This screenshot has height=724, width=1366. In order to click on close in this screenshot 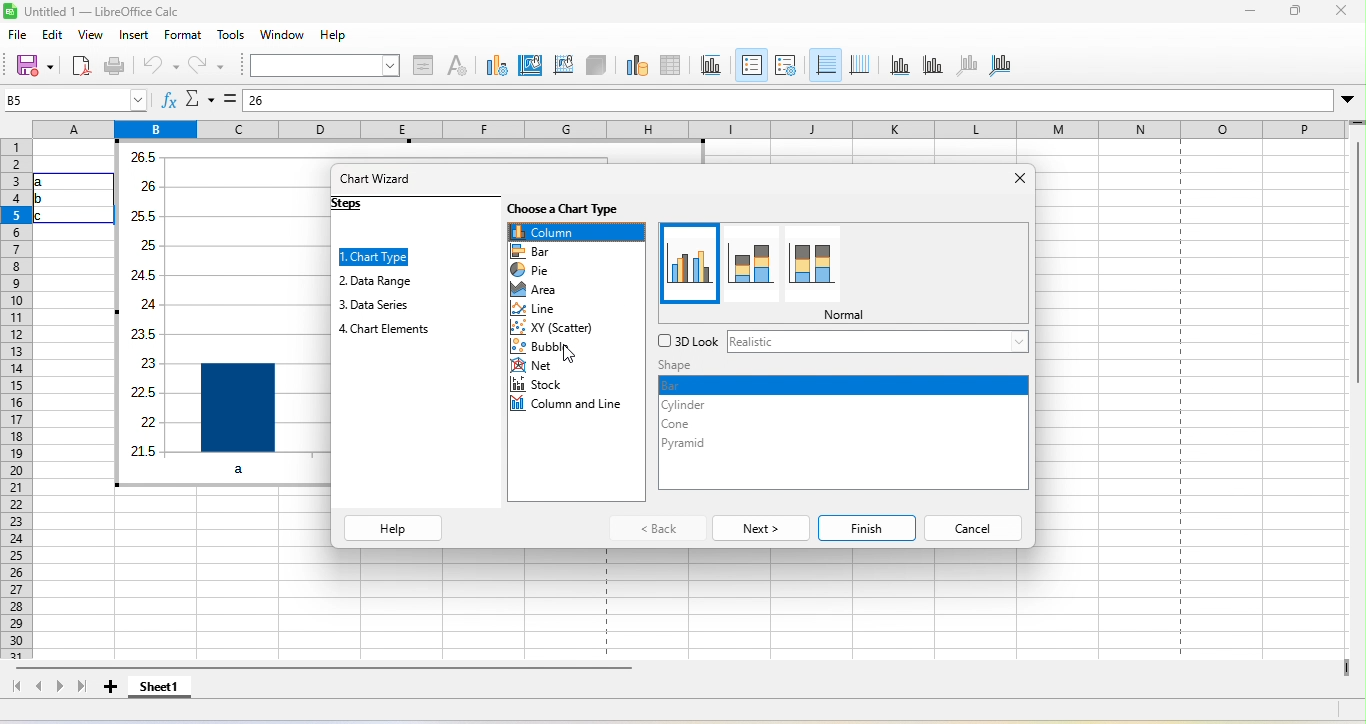, I will do `click(1340, 12)`.